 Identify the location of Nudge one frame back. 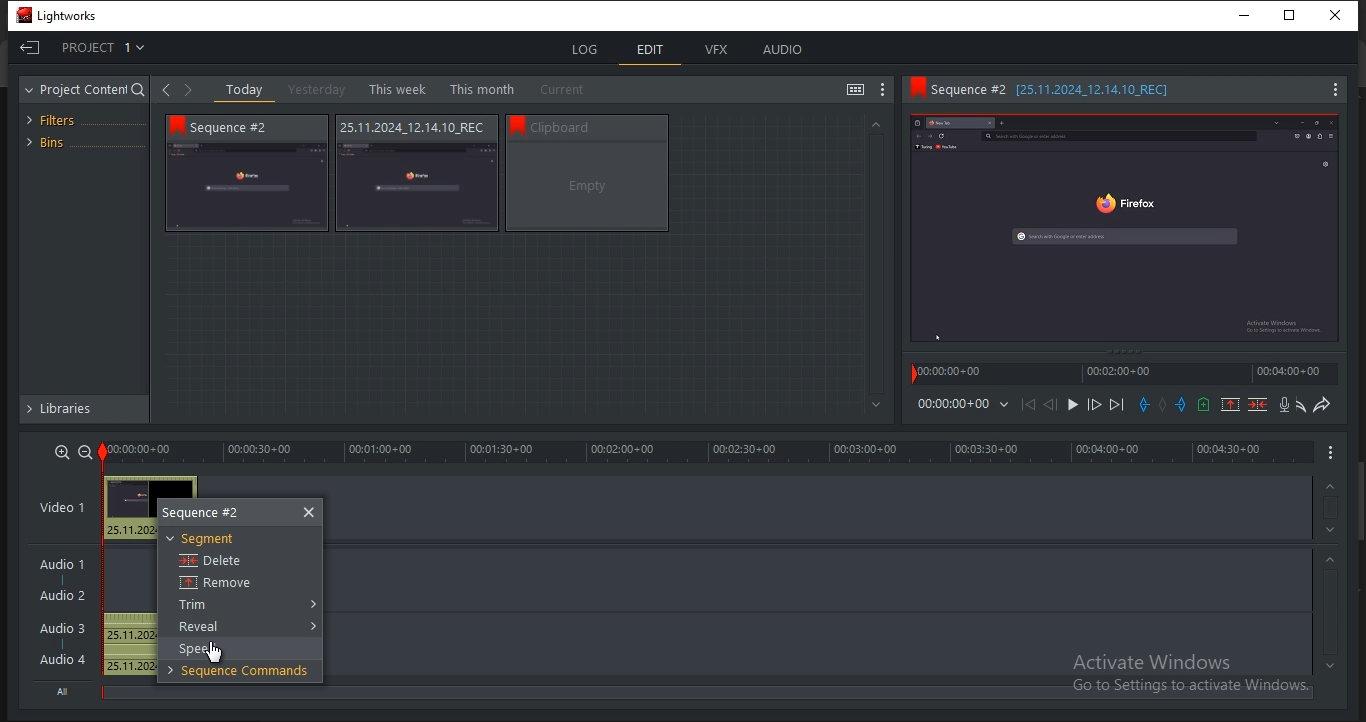
(1051, 405).